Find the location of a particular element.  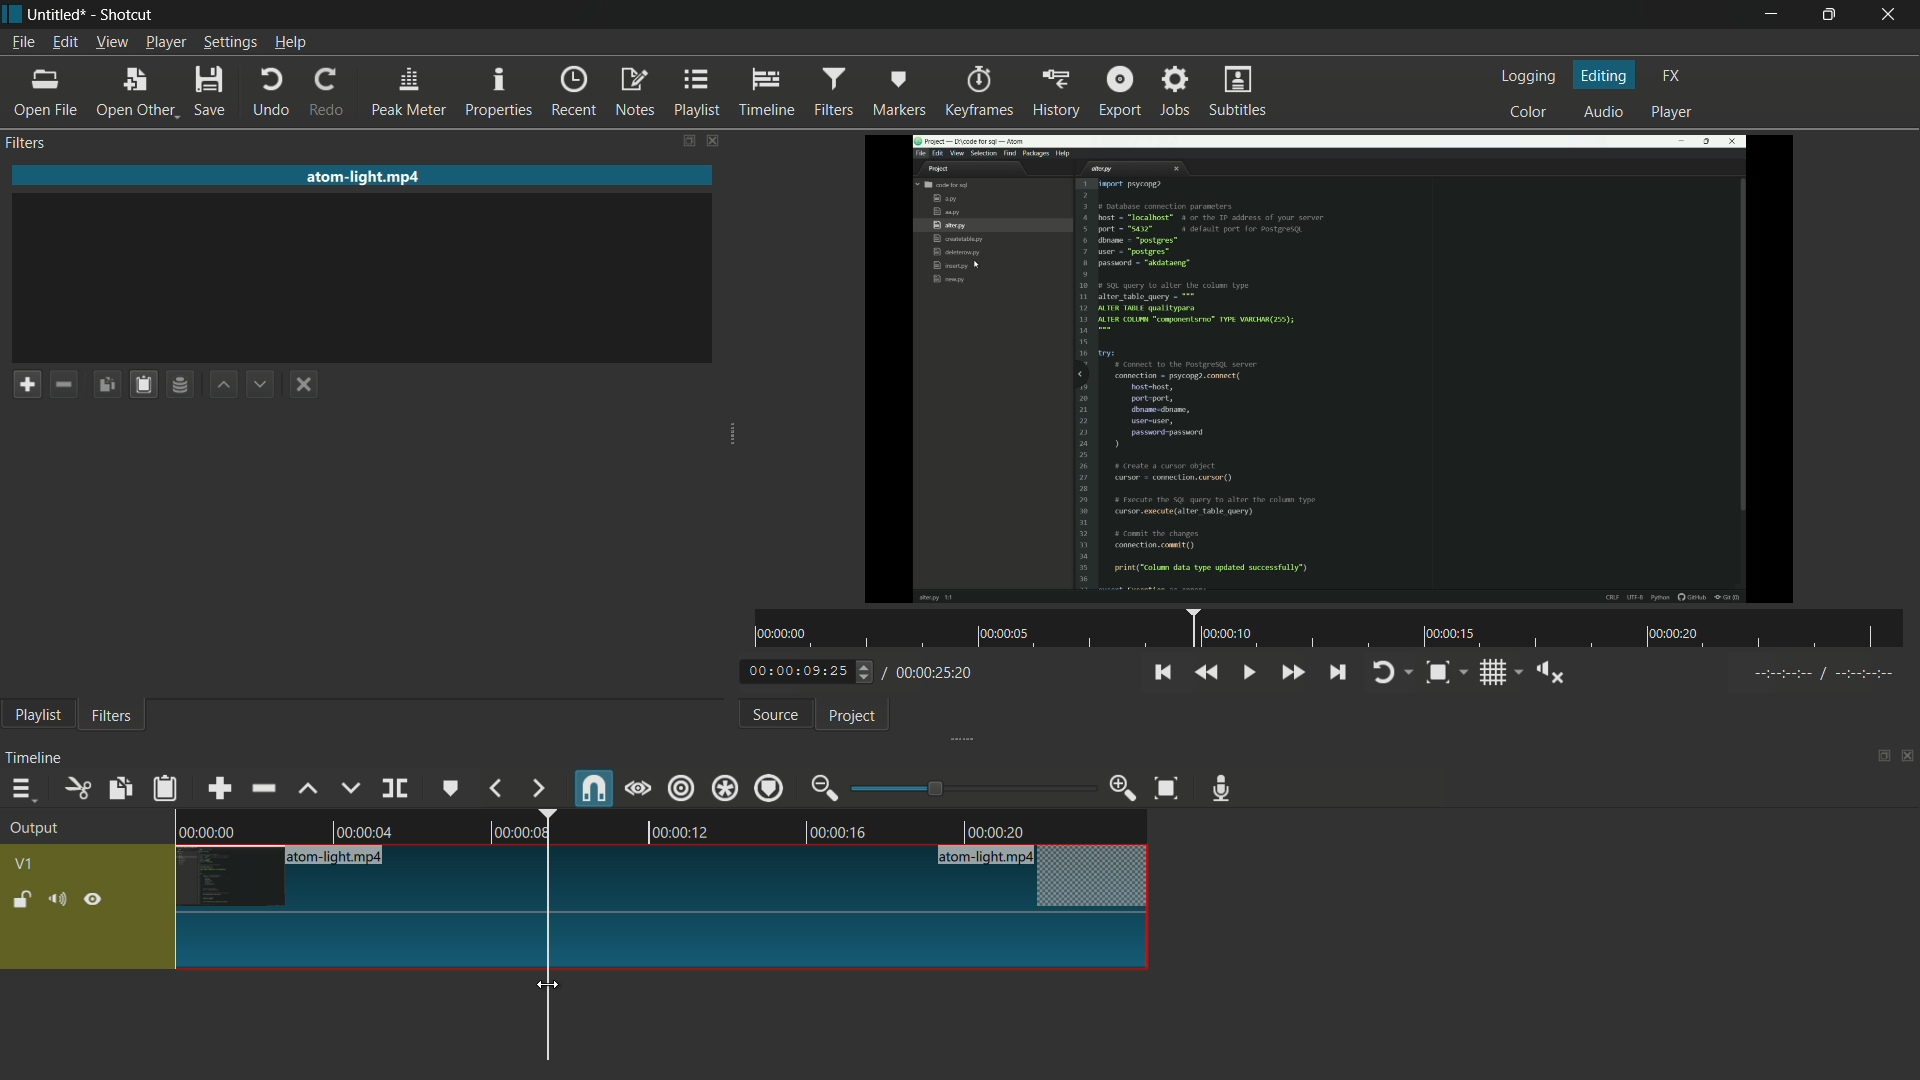

change layout is located at coordinates (680, 140).